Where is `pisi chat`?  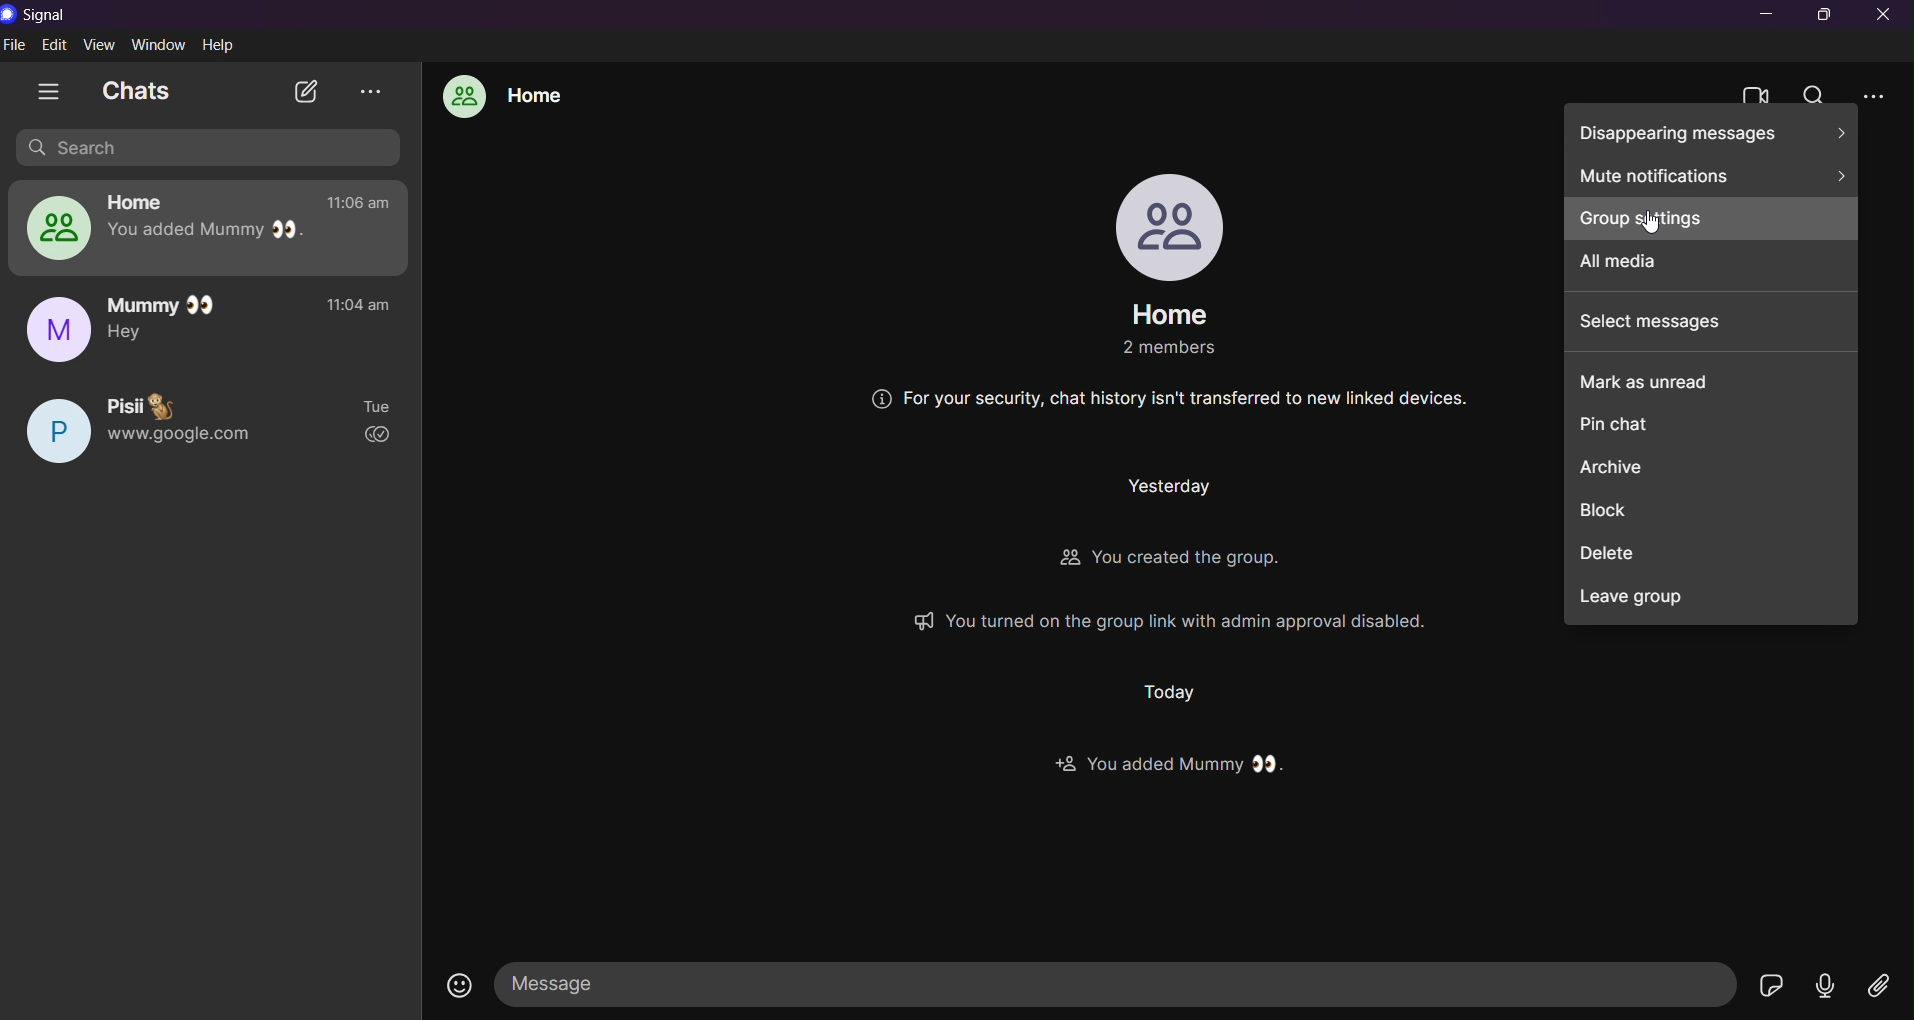
pisi chat is located at coordinates (213, 420).